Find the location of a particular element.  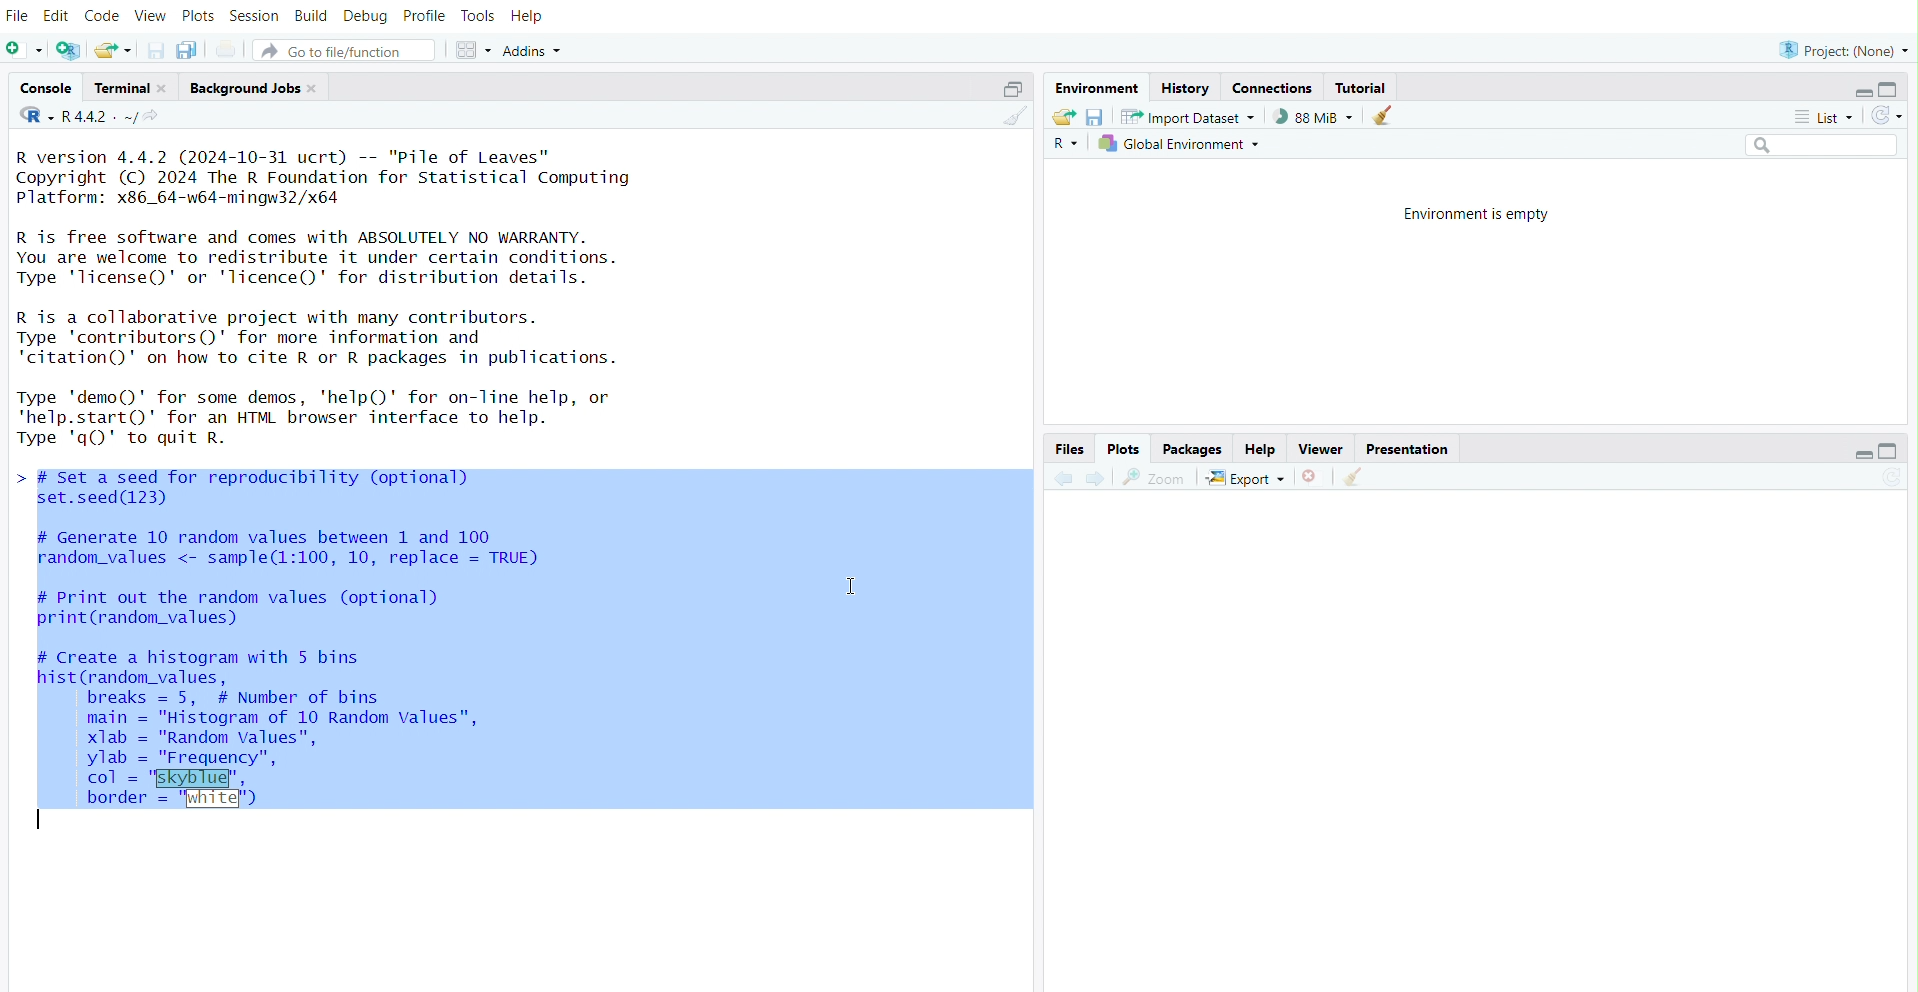

session is located at coordinates (257, 13).